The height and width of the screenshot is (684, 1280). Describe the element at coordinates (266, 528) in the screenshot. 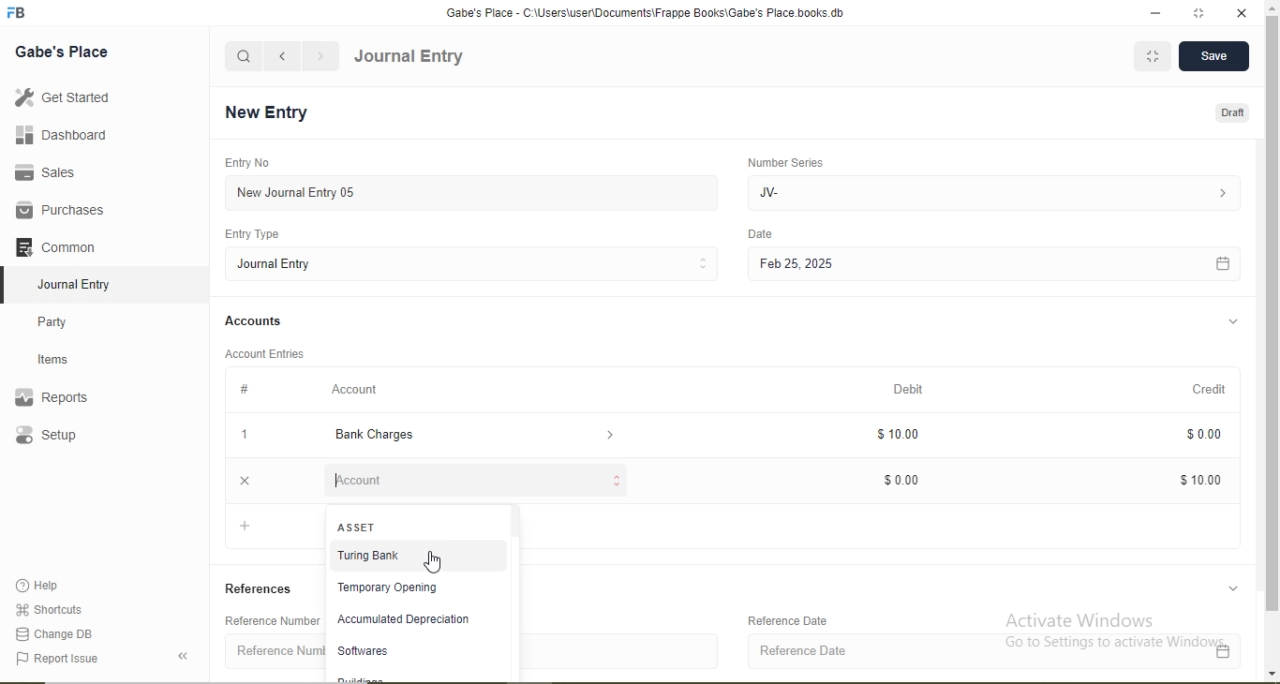

I see `+ Add Row` at that location.